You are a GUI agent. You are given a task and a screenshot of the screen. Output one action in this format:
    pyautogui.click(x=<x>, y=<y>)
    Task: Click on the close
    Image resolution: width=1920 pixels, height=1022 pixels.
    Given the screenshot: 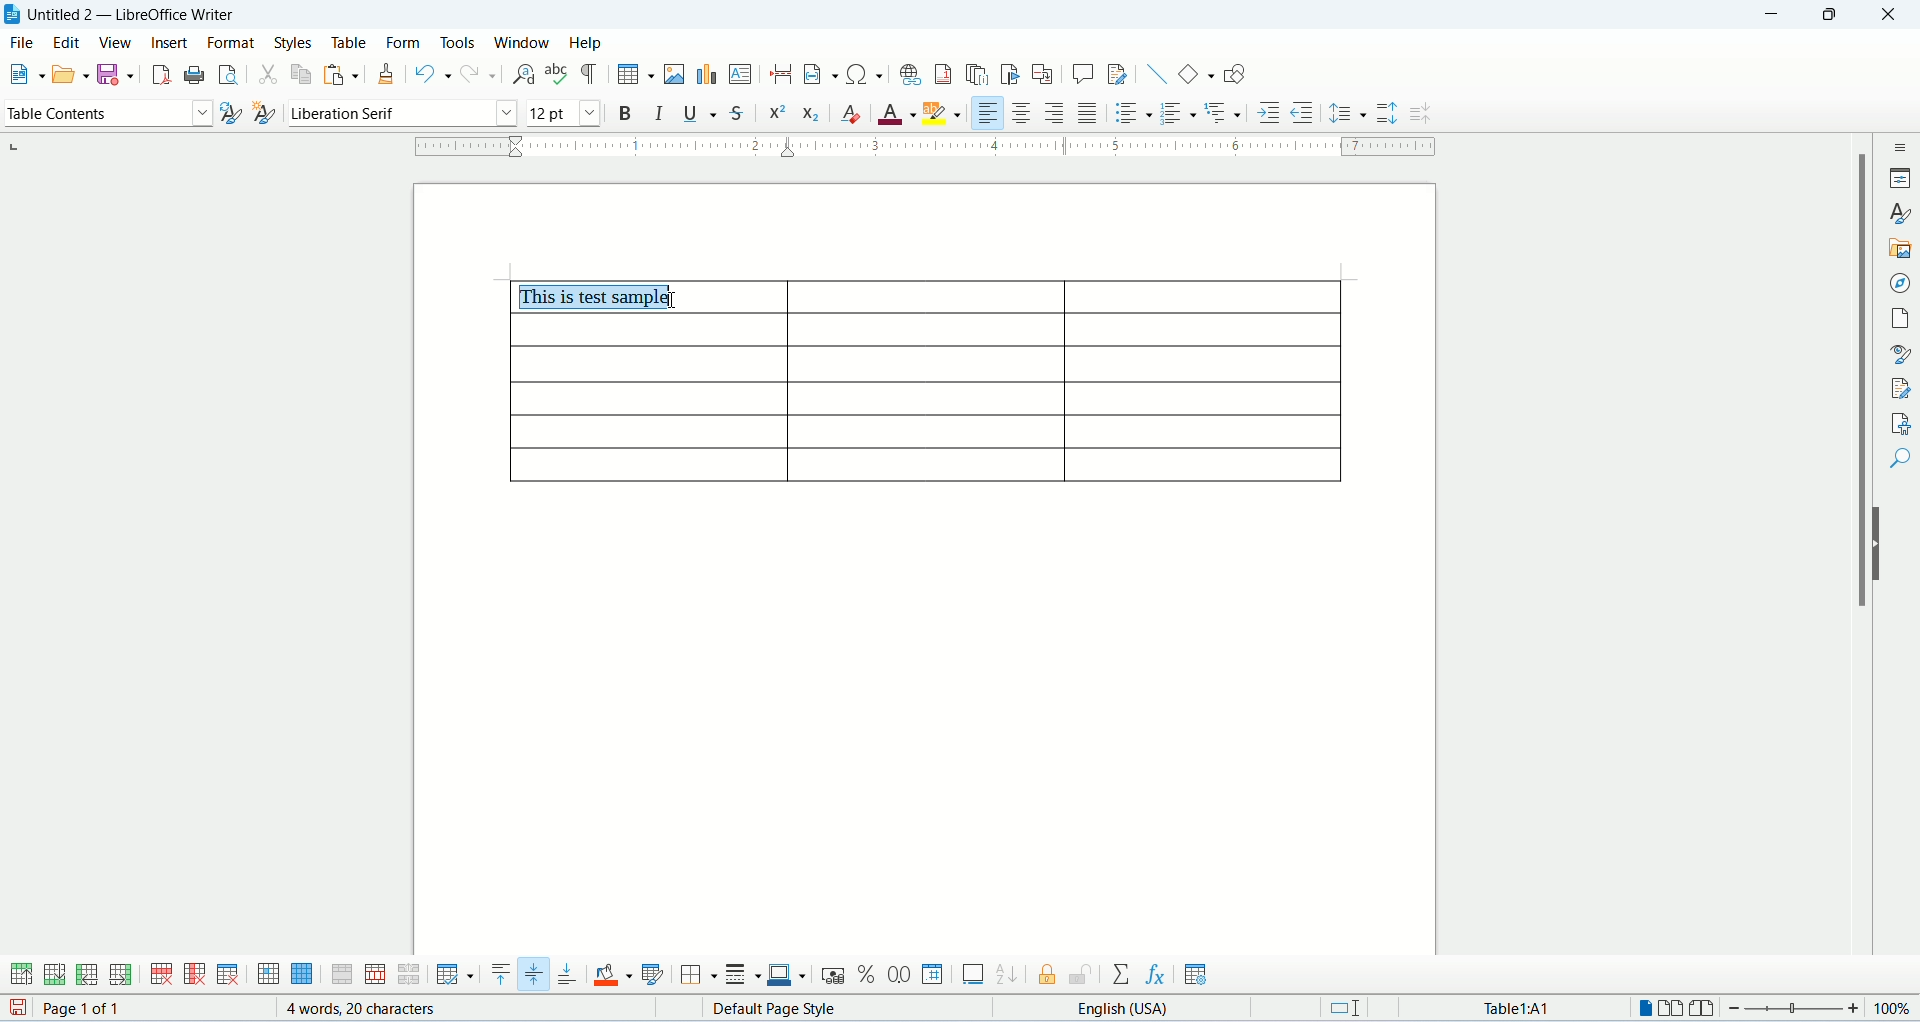 What is the action you would take?
    pyautogui.click(x=1886, y=15)
    